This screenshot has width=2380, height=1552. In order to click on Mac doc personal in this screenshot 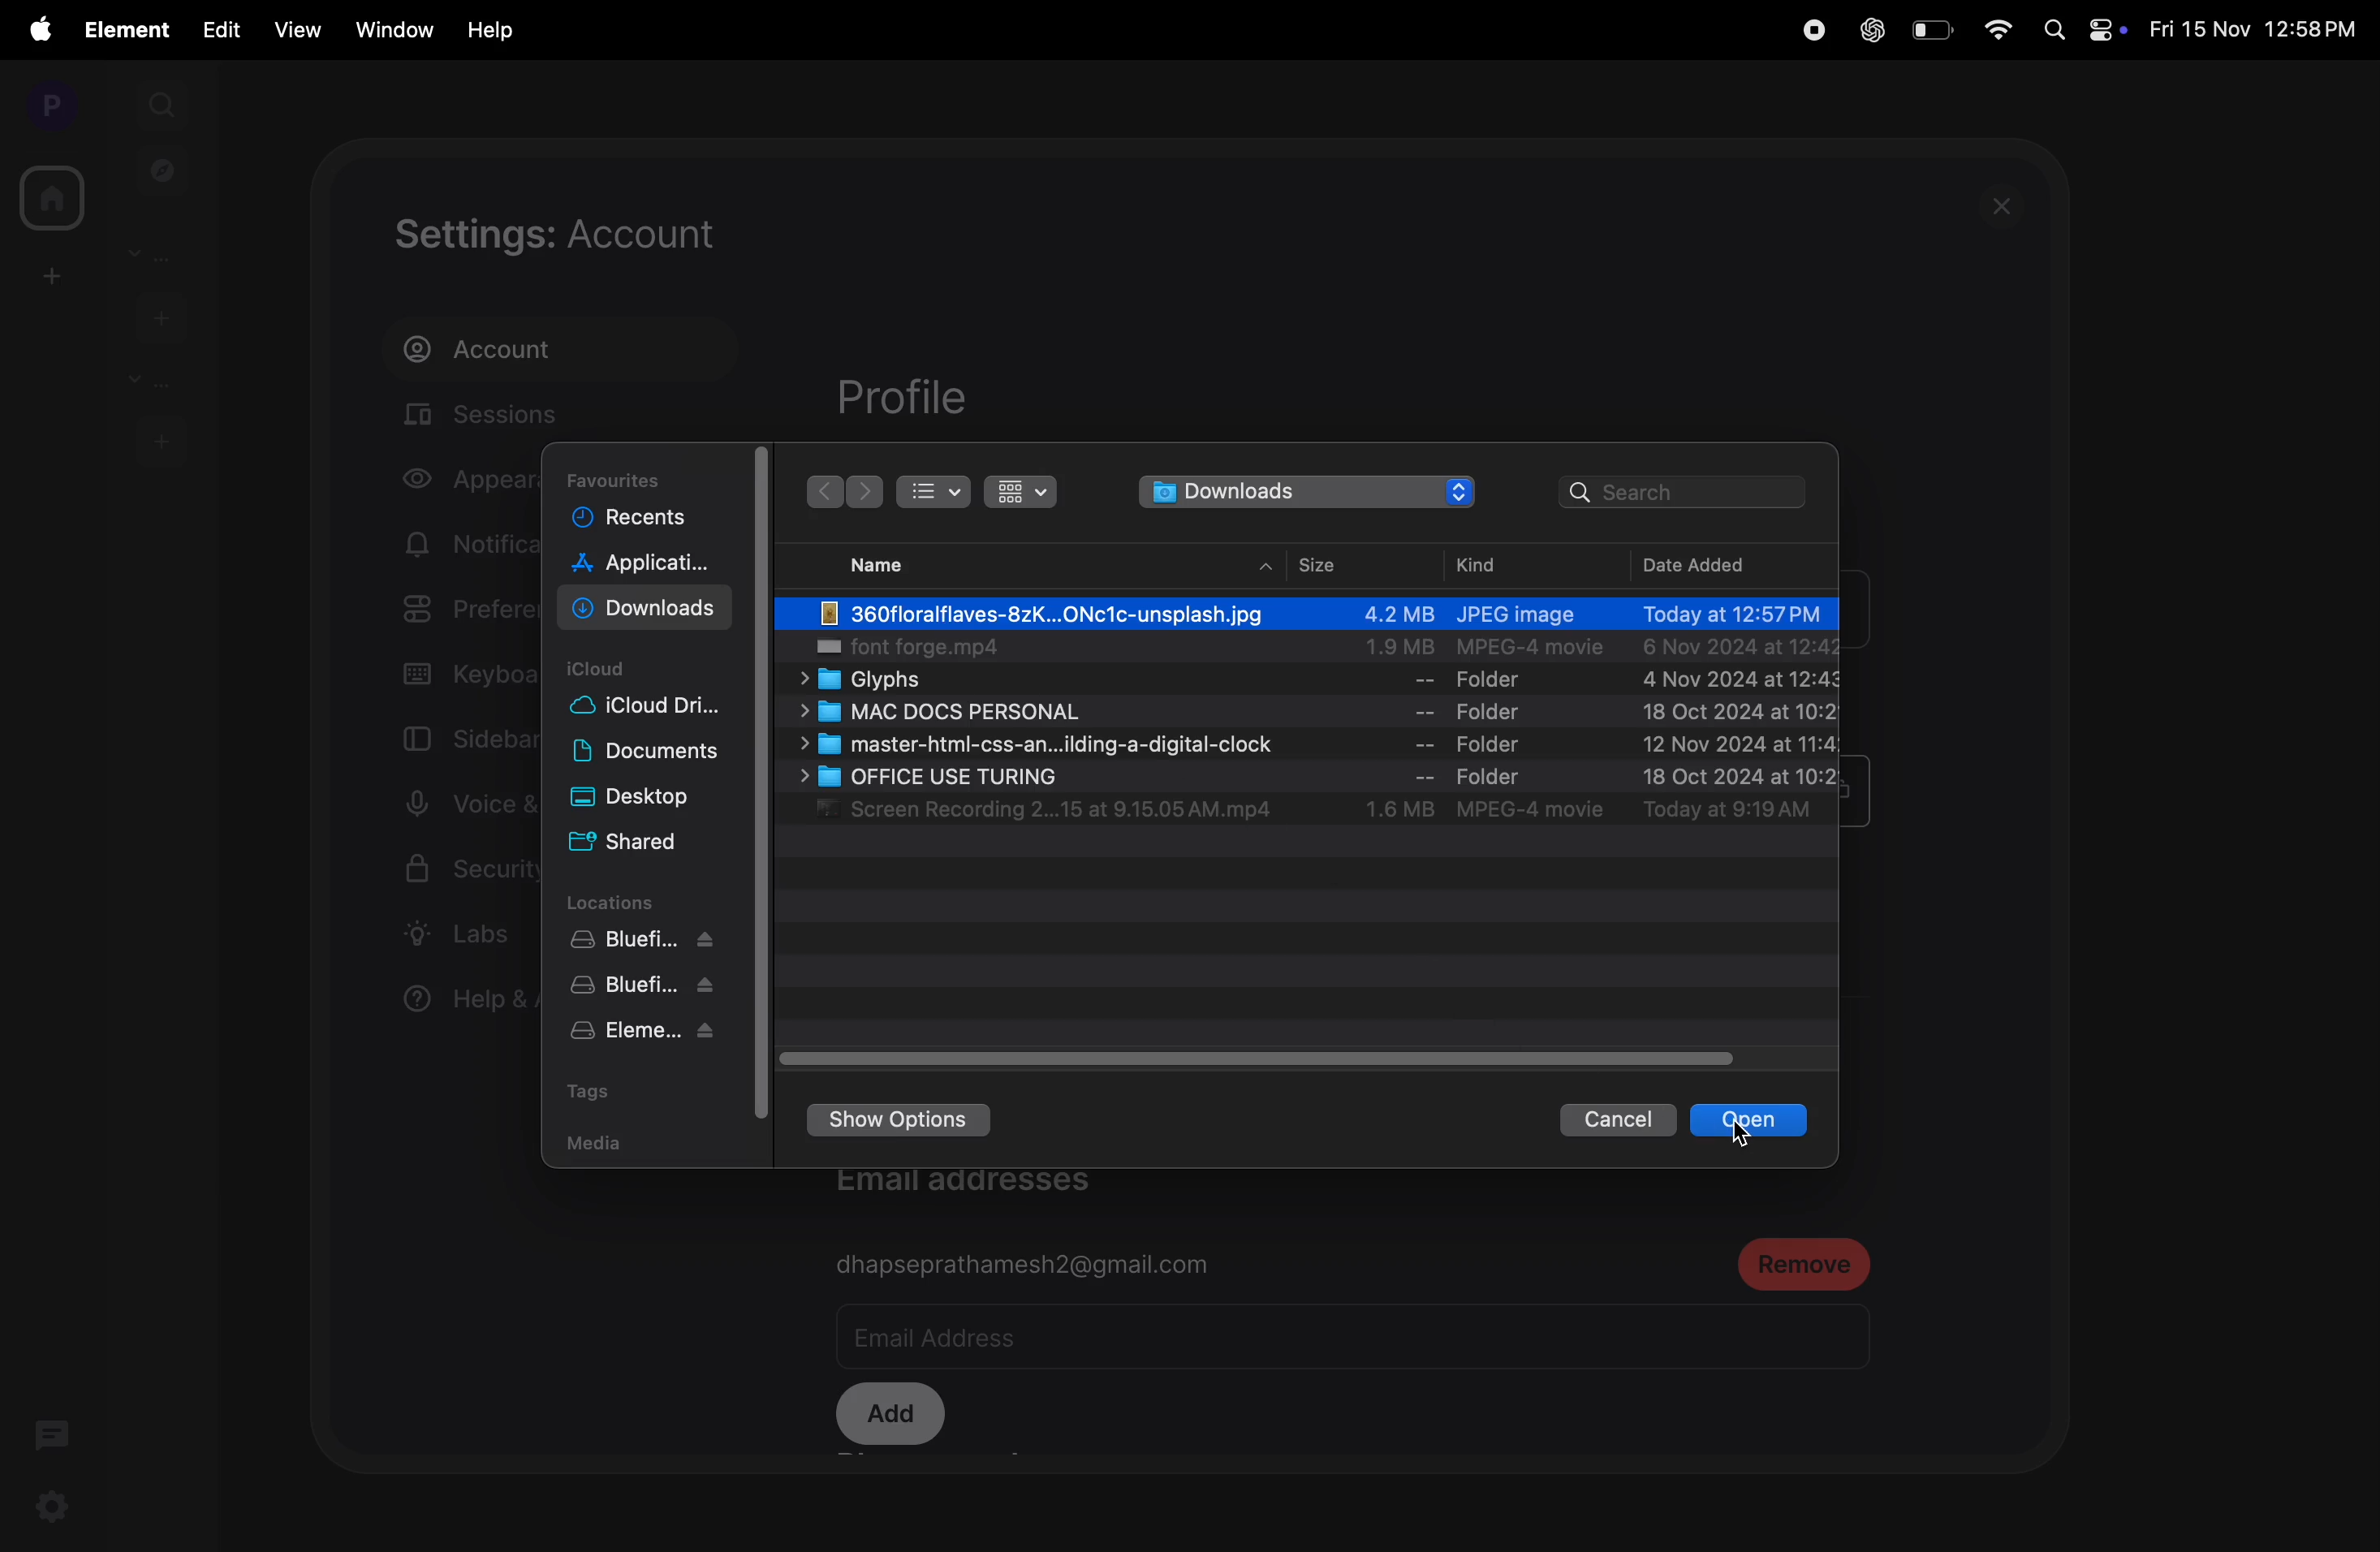, I will do `click(1329, 715)`.